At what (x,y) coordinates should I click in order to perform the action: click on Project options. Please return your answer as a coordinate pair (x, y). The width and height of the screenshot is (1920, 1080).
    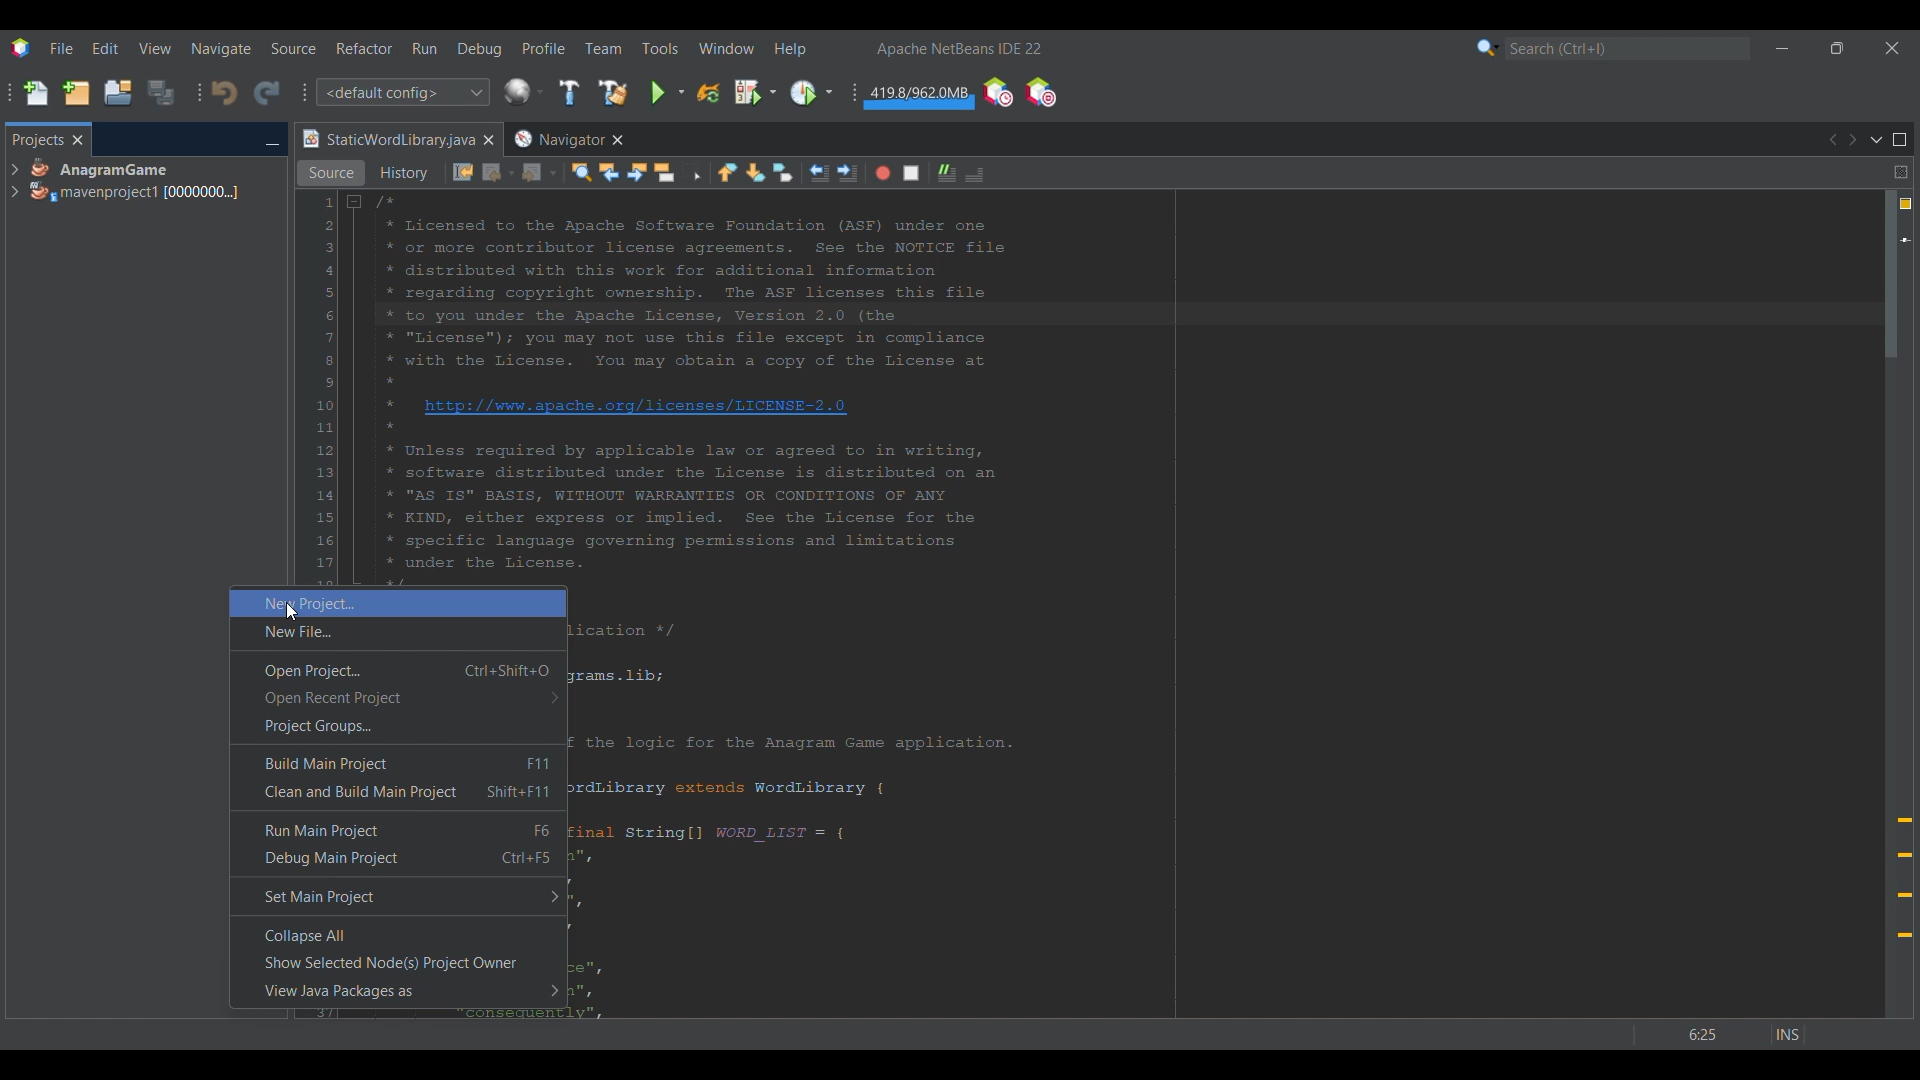
    Looking at the image, I should click on (136, 180).